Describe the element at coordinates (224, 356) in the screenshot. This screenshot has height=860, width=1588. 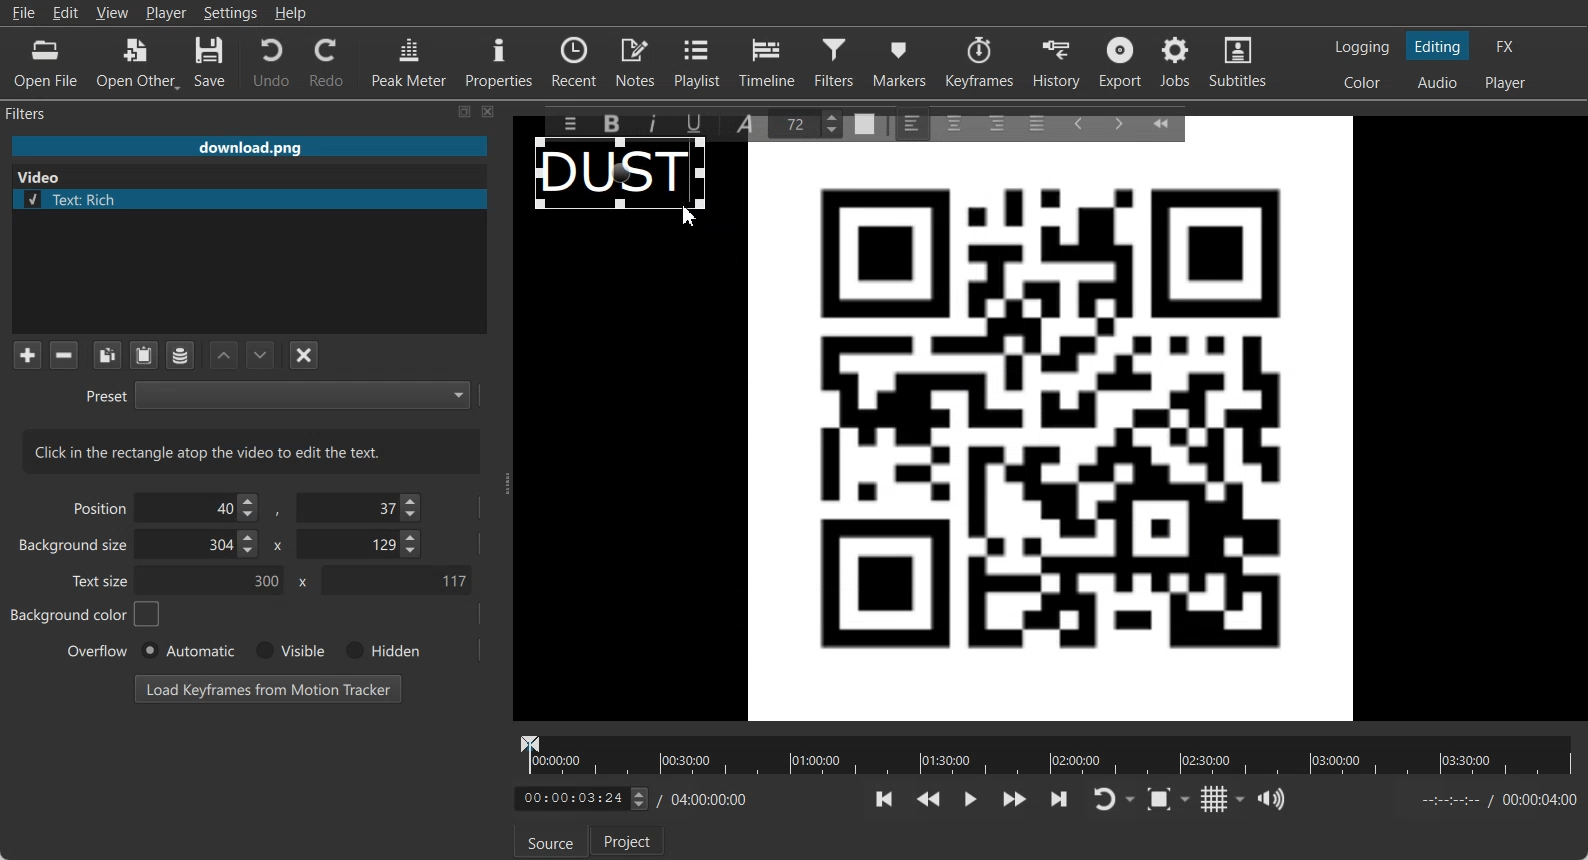
I see `Move Filter up` at that location.